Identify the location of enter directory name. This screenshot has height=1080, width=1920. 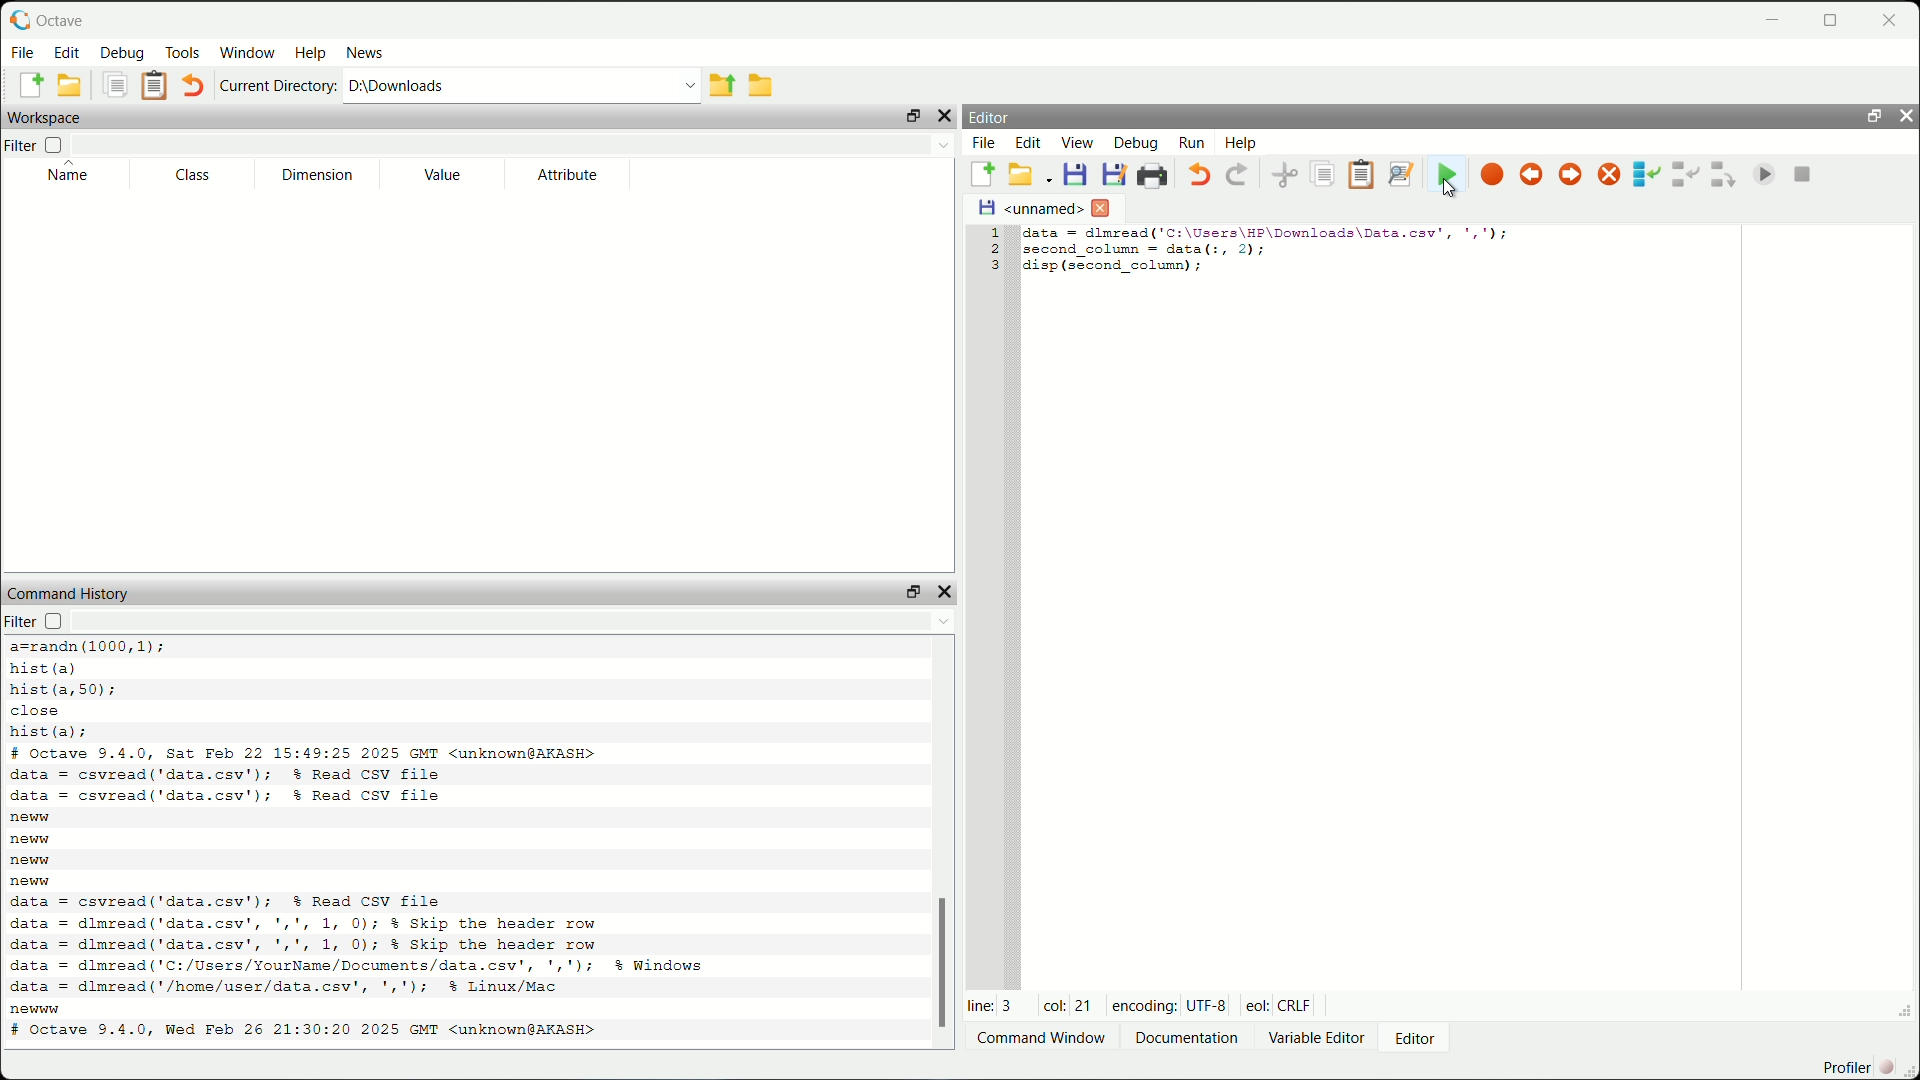
(521, 86).